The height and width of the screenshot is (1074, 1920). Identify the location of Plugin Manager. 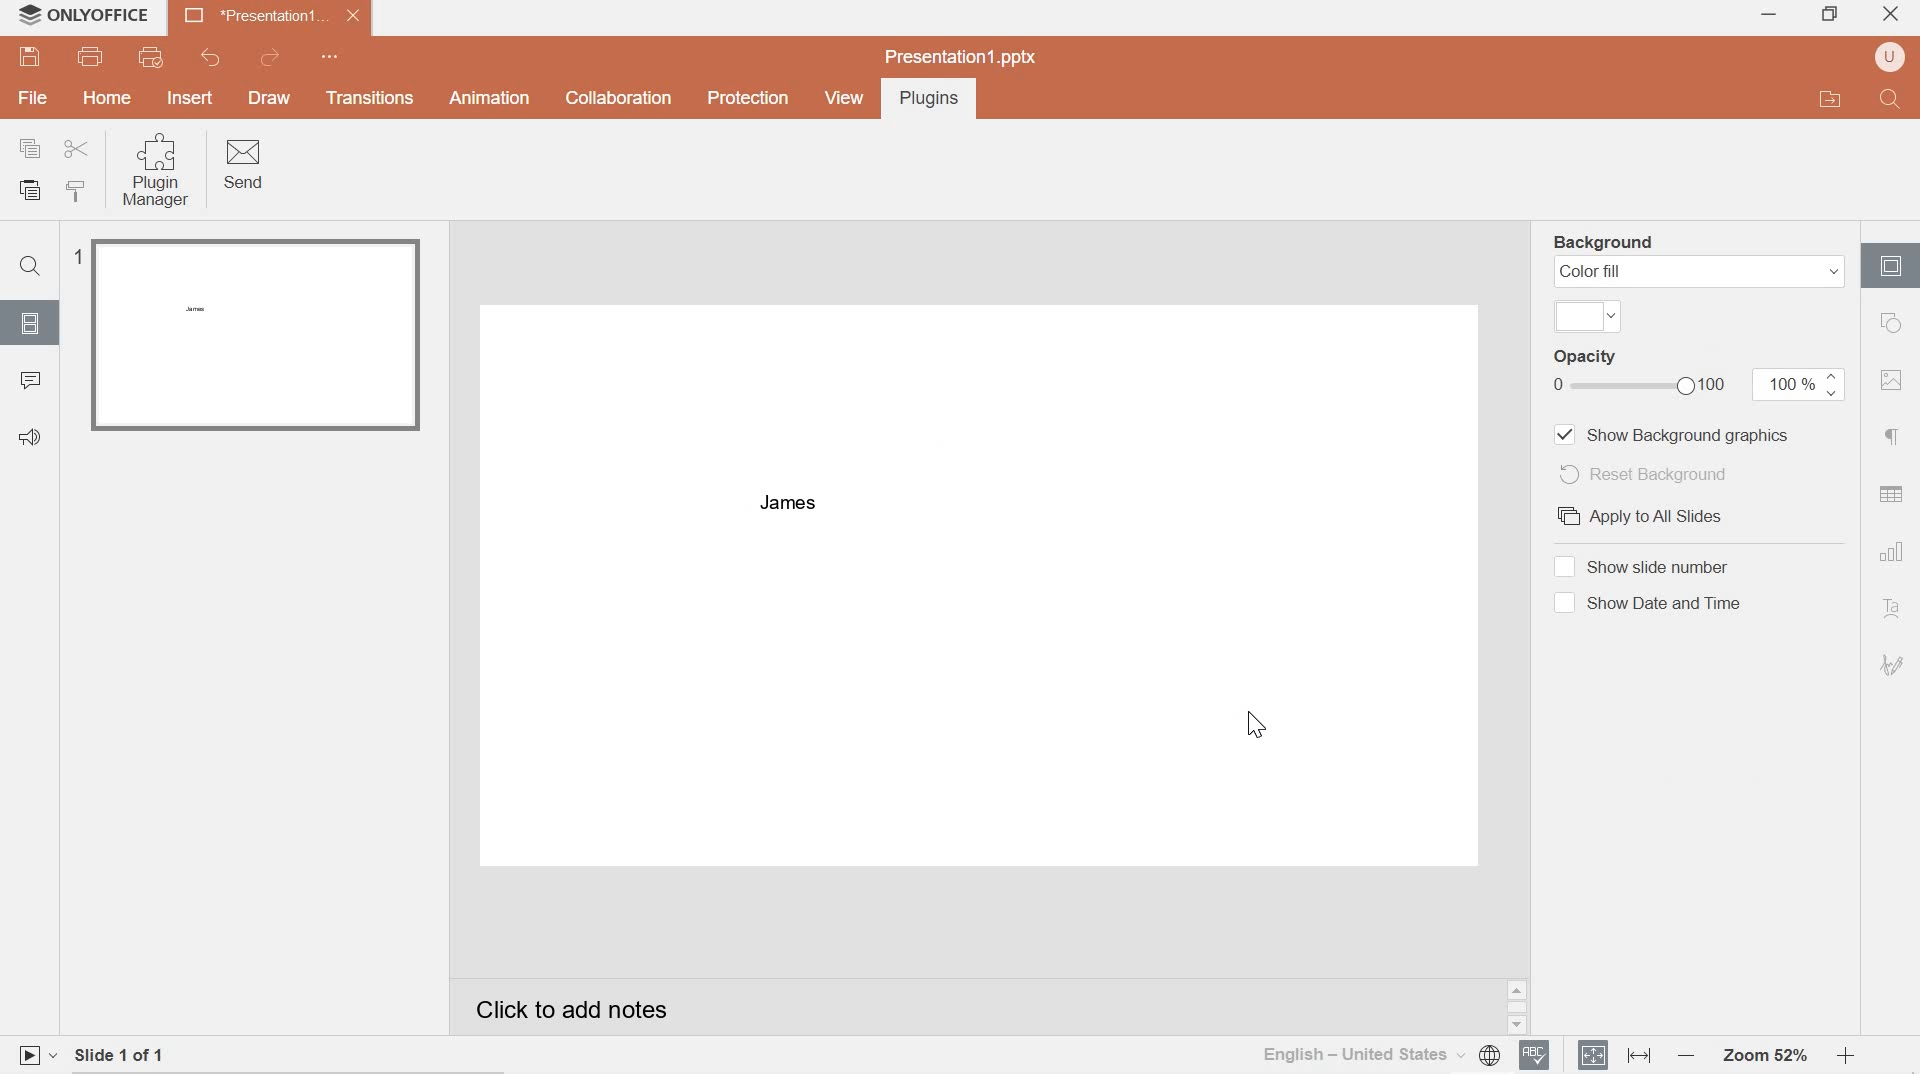
(160, 171).